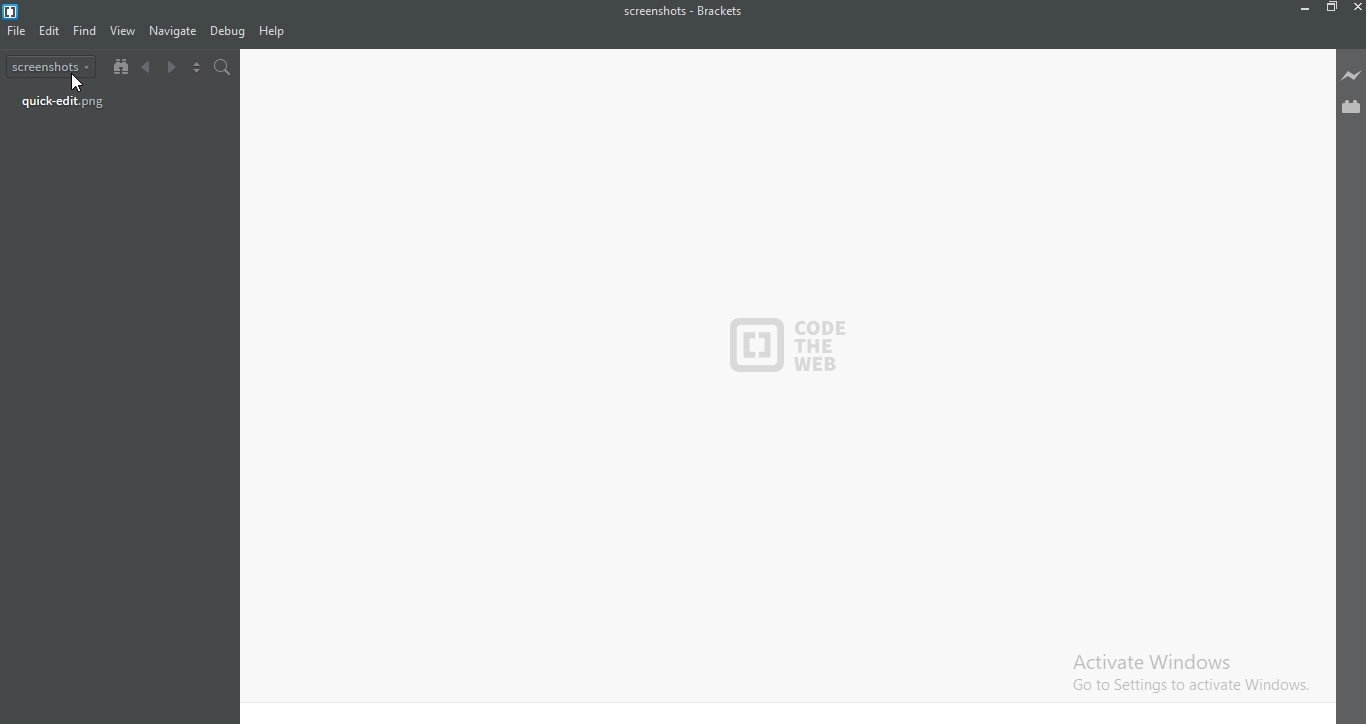  Describe the element at coordinates (29, 11) in the screenshot. I see `Logo` at that location.